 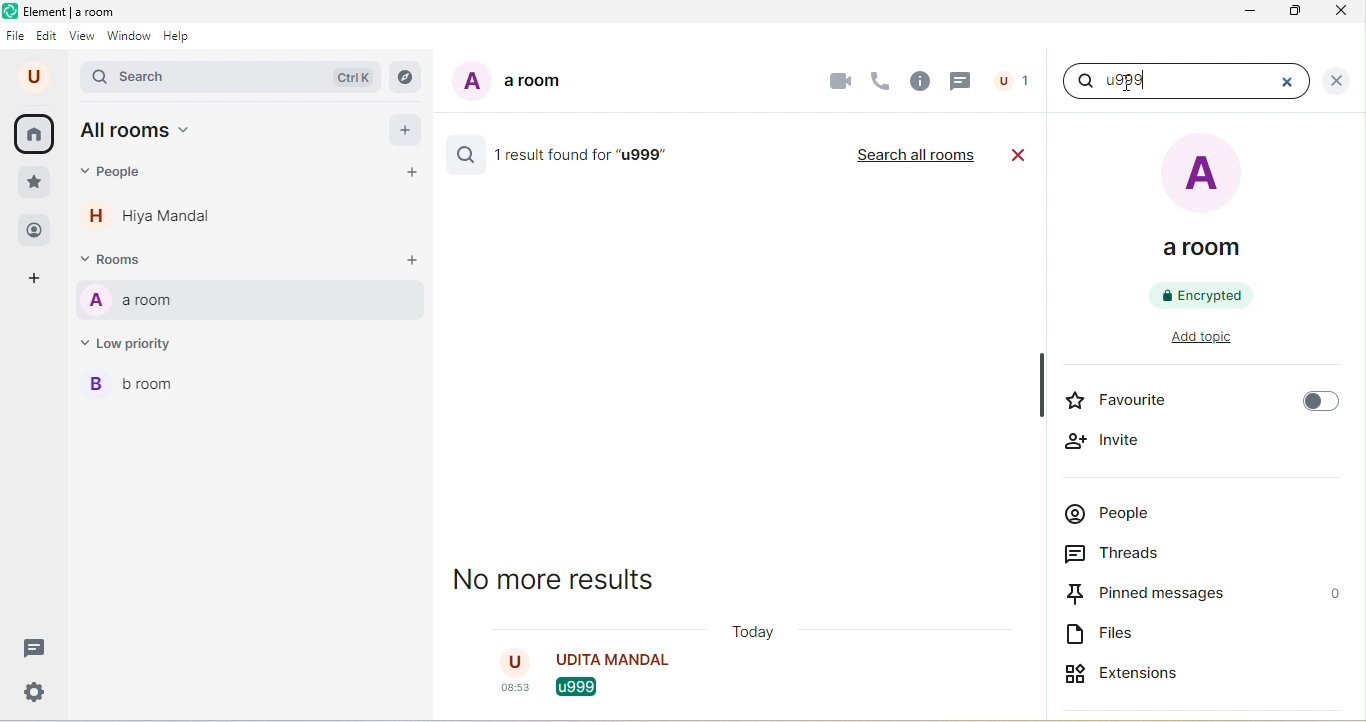 What do you see at coordinates (1206, 202) in the screenshot?
I see `a room` at bounding box center [1206, 202].